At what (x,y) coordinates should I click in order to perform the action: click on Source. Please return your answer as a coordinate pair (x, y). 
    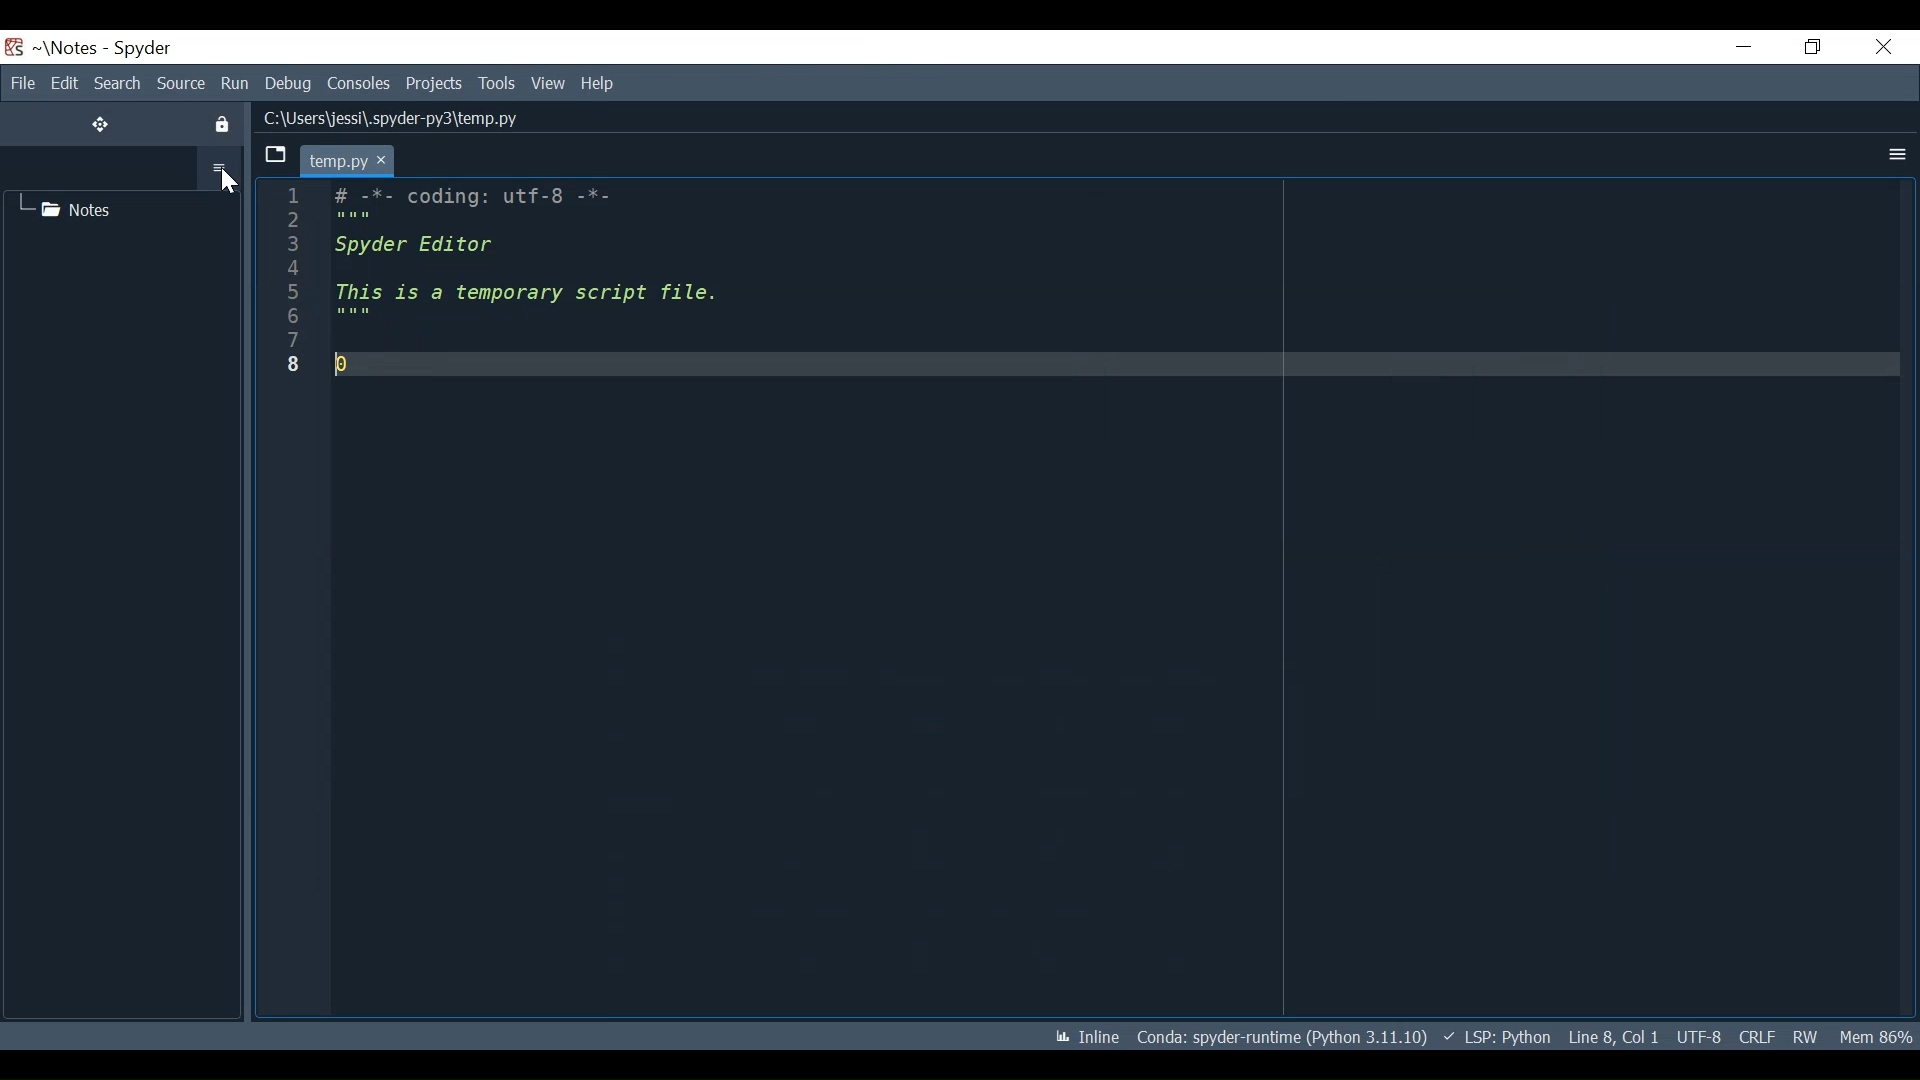
    Looking at the image, I should click on (181, 84).